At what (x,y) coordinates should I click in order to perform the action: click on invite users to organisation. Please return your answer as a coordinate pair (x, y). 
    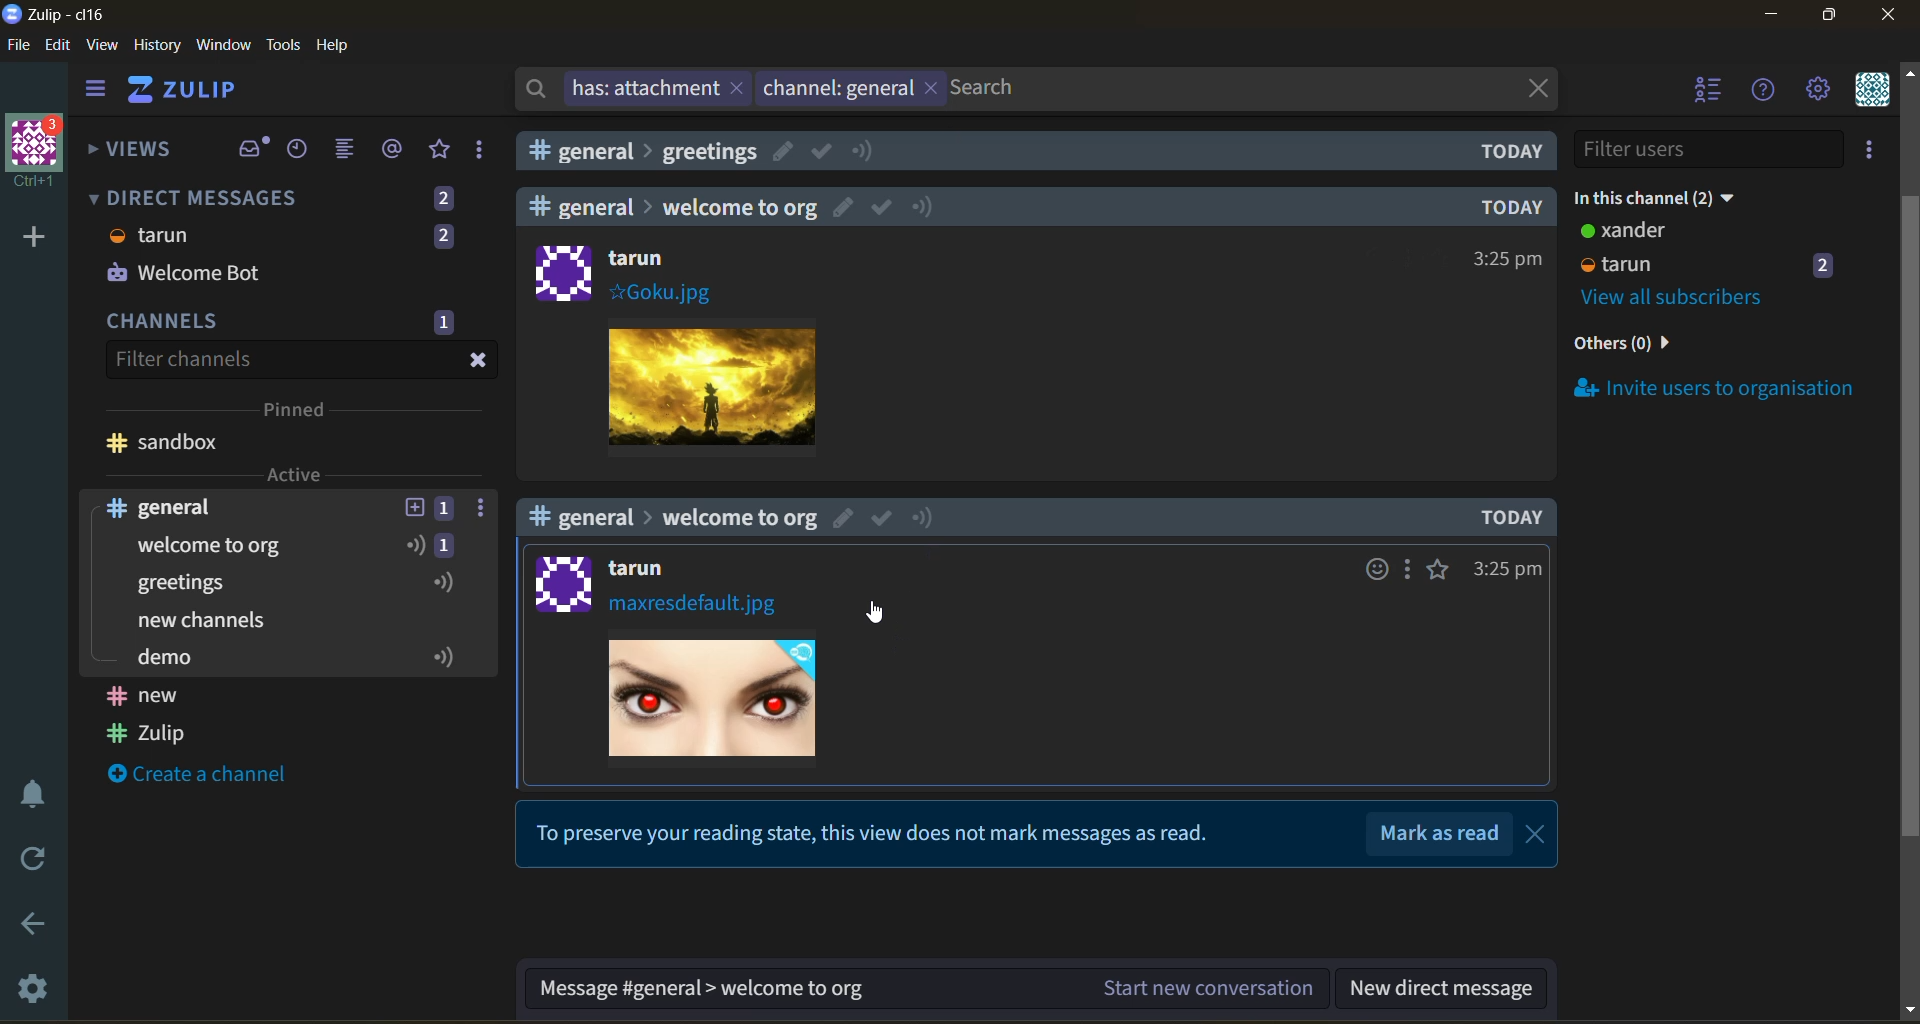
    Looking at the image, I should click on (1705, 309).